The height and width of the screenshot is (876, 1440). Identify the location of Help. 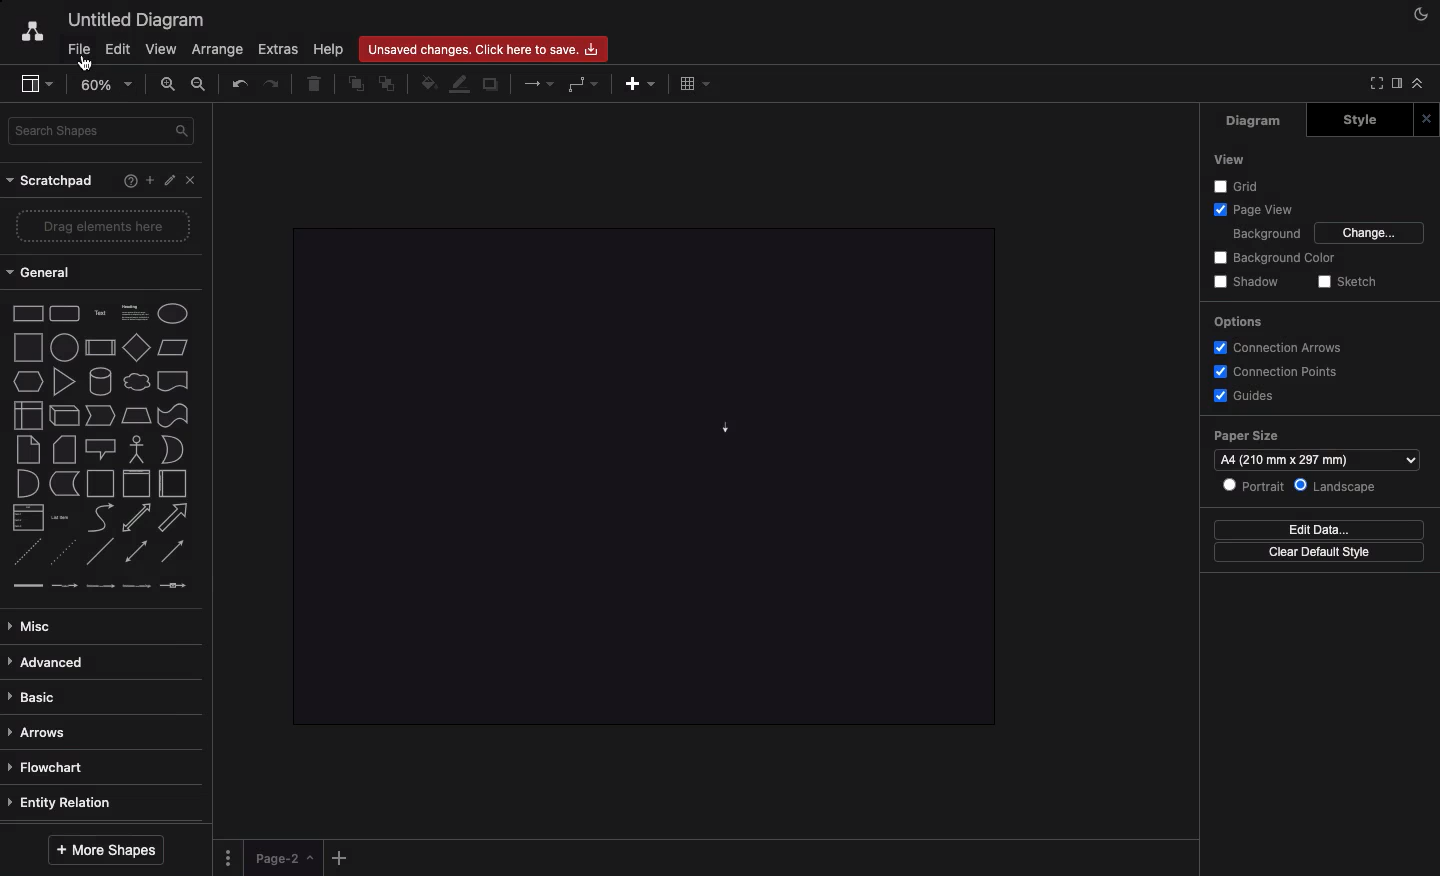
(130, 180).